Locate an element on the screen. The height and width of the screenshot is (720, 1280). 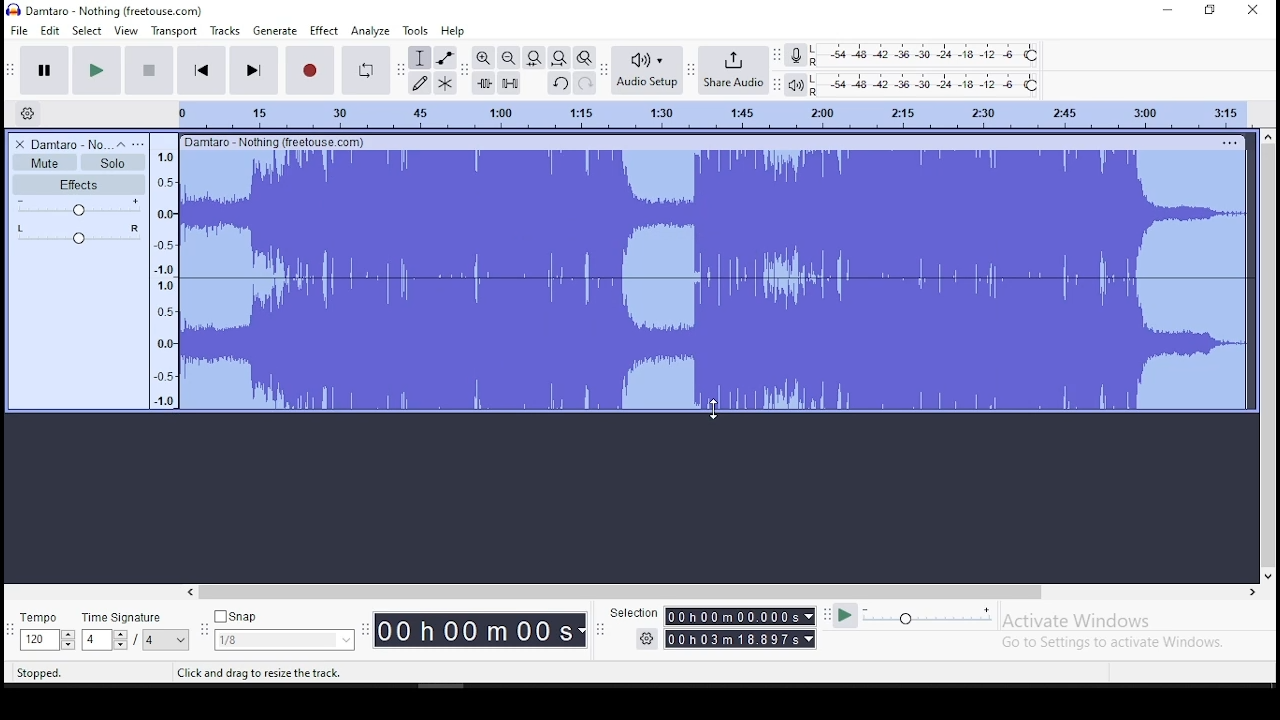
 is located at coordinates (775, 85).